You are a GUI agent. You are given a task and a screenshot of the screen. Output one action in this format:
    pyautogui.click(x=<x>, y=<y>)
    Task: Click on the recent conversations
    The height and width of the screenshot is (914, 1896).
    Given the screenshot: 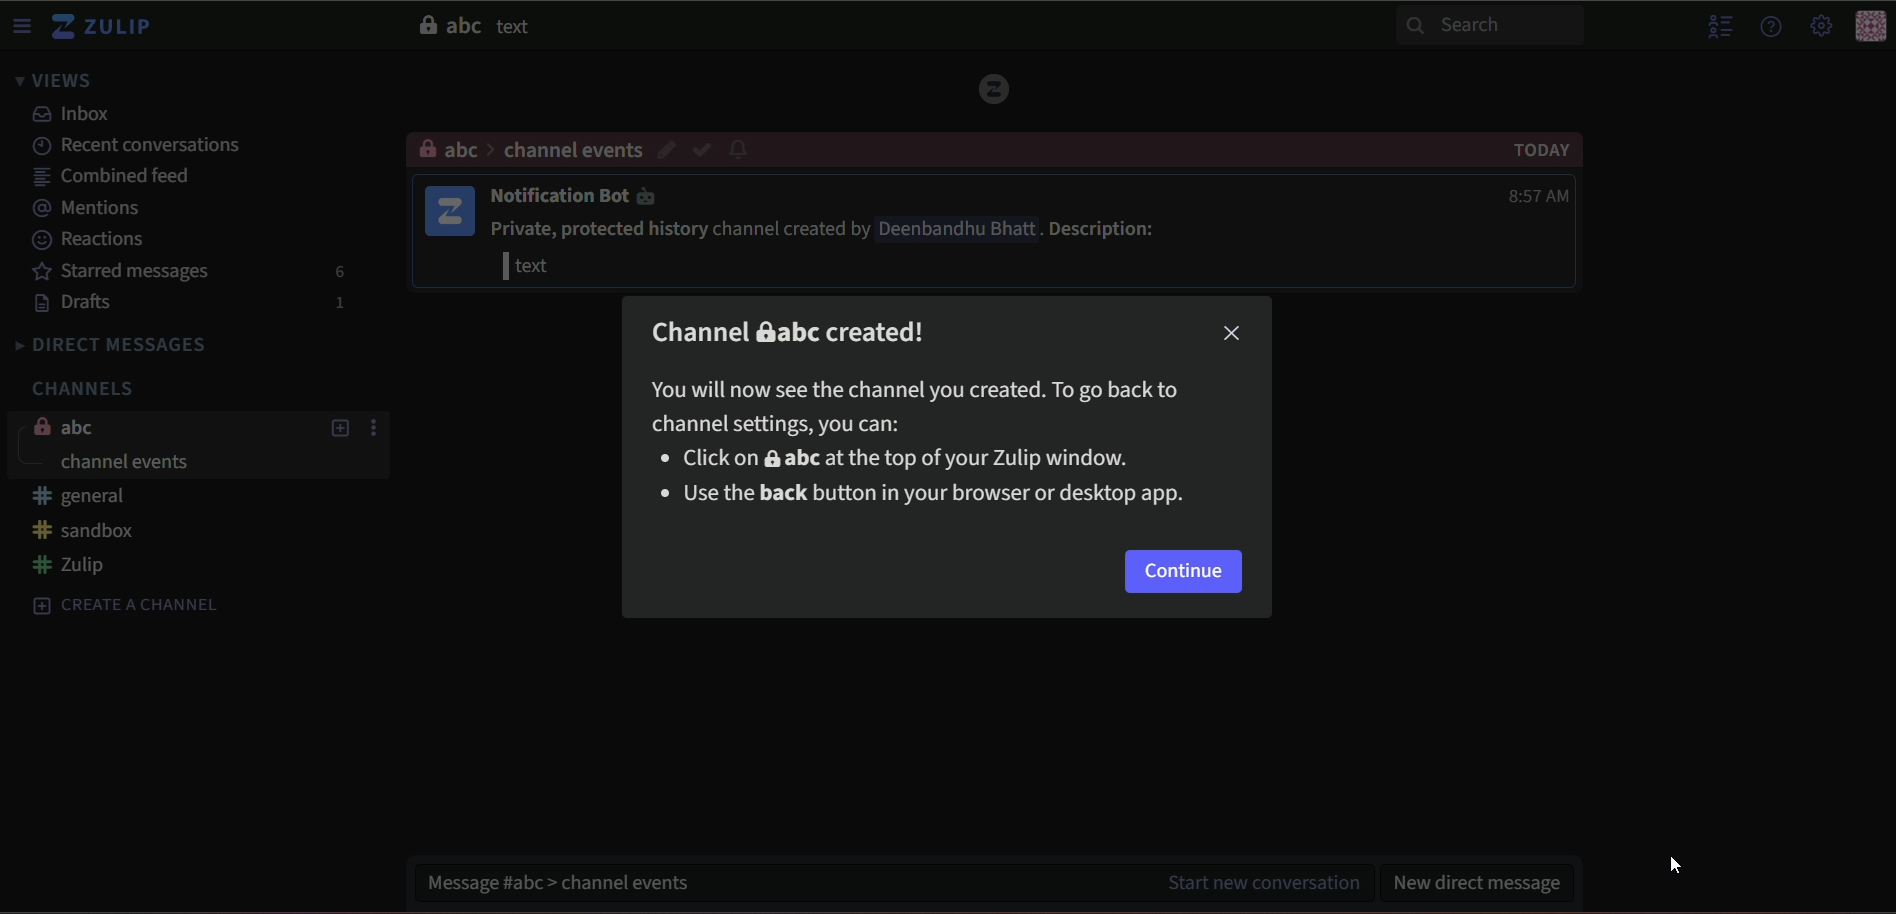 What is the action you would take?
    pyautogui.click(x=145, y=146)
    